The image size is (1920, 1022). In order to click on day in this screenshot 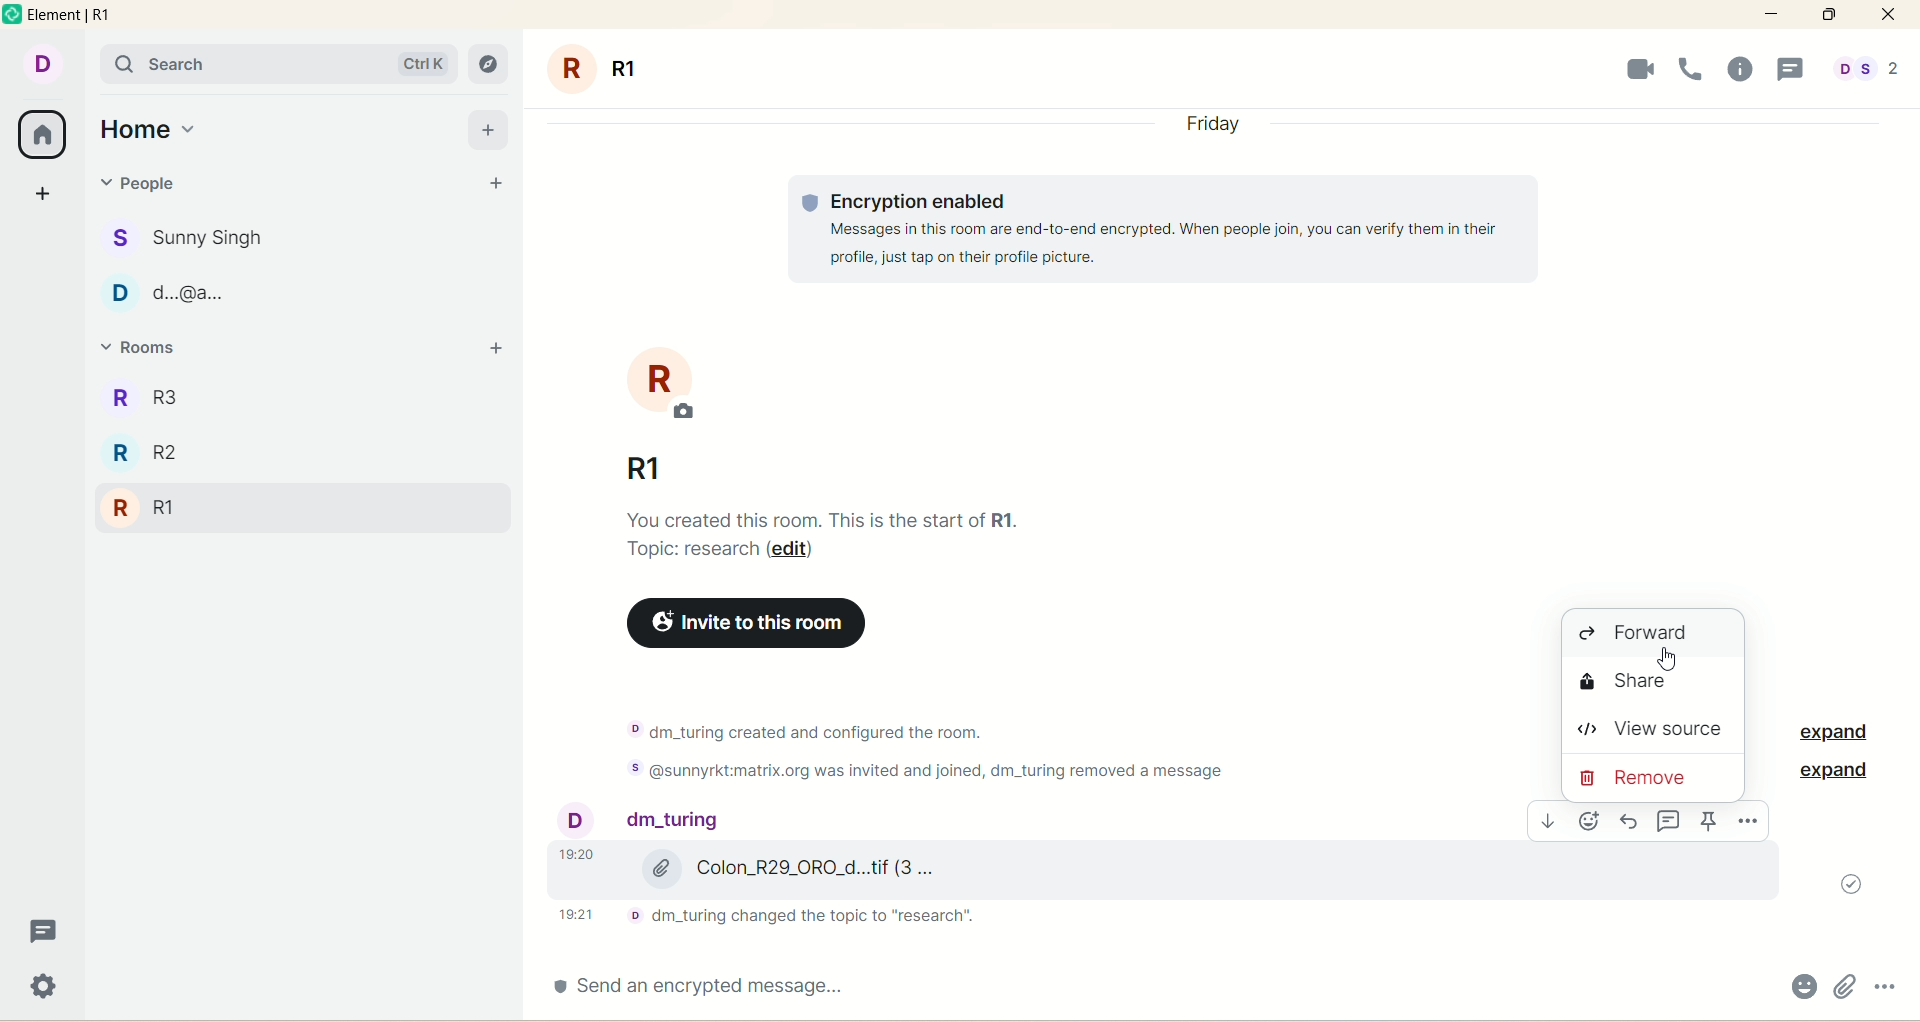, I will do `click(1215, 128)`.